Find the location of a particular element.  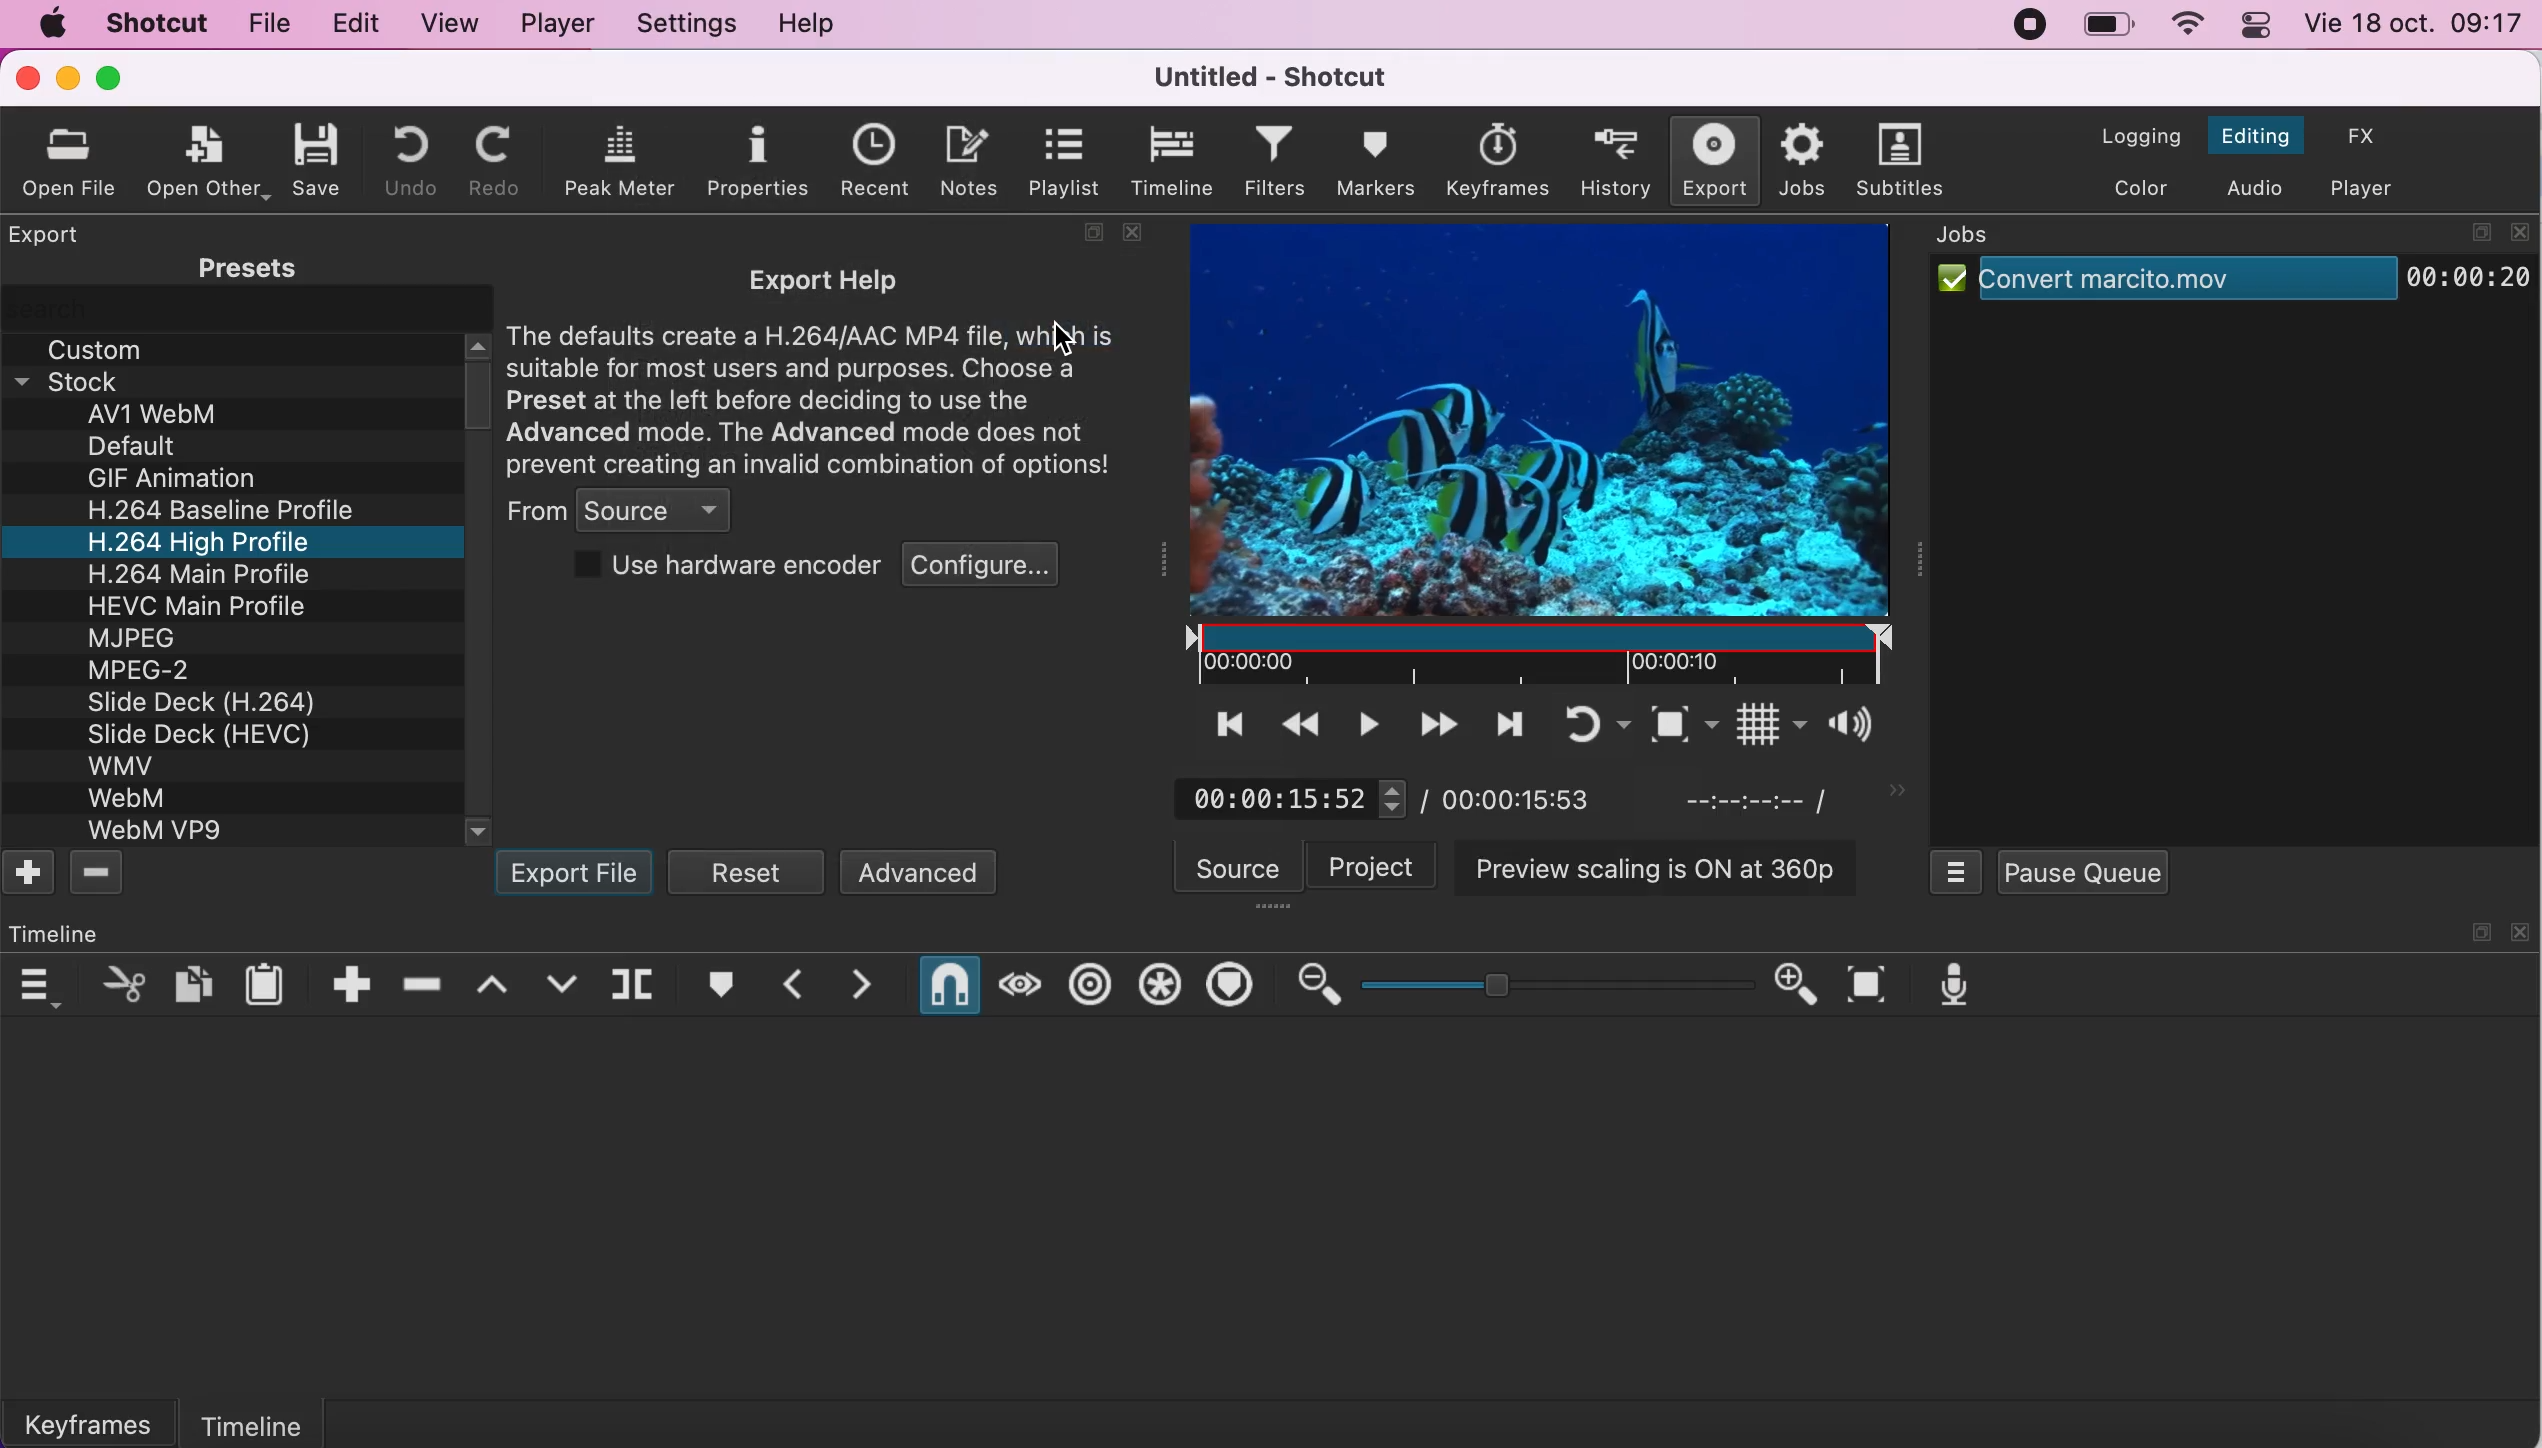

zoom timeline to fit is located at coordinates (1865, 985).